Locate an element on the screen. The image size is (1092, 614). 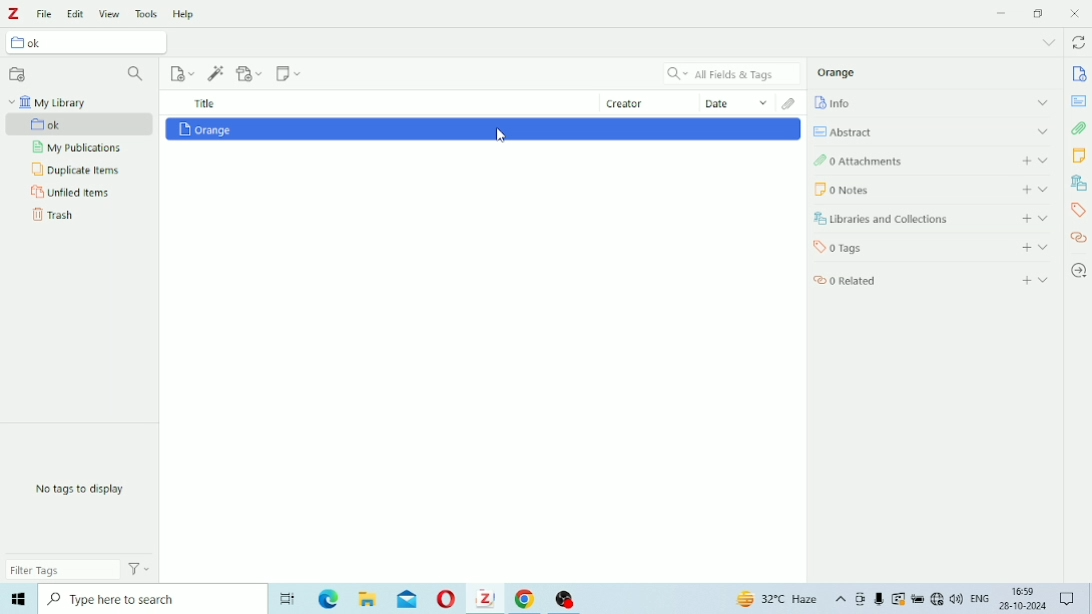
Abstract is located at coordinates (931, 131).